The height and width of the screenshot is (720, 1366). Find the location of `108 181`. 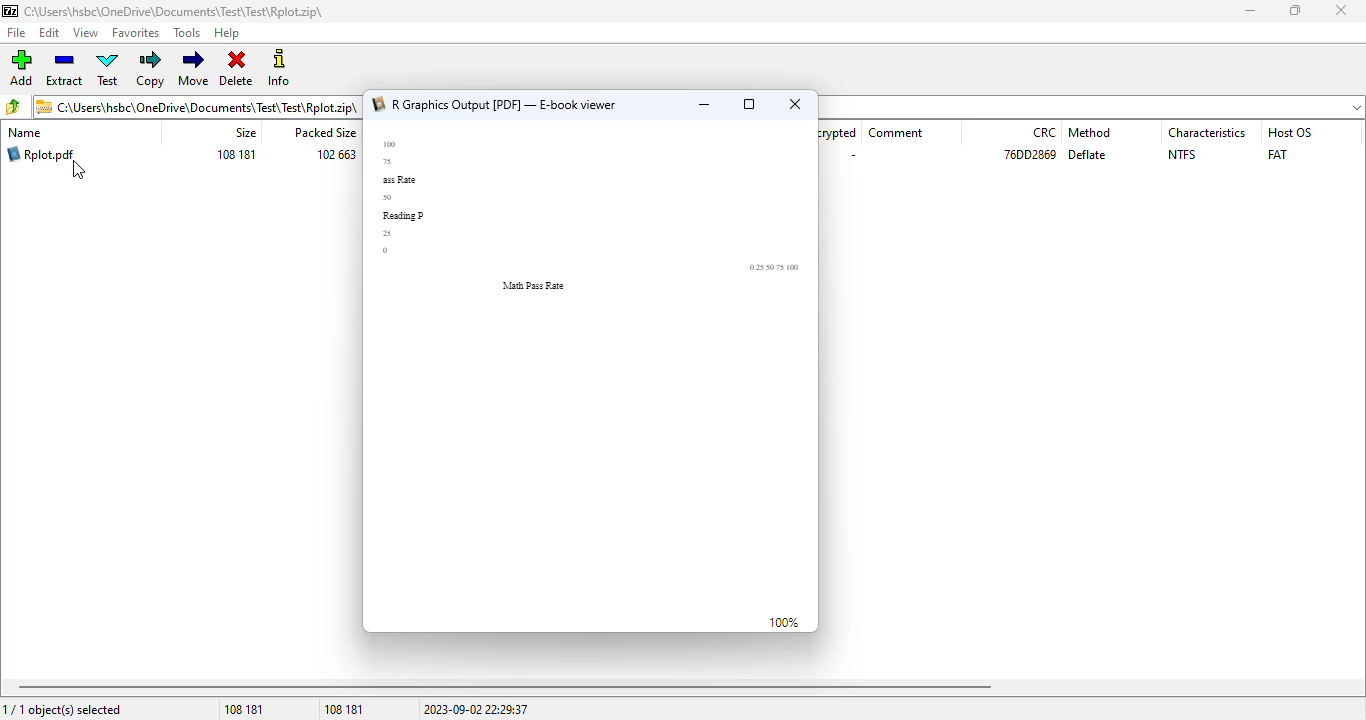

108 181 is located at coordinates (345, 709).